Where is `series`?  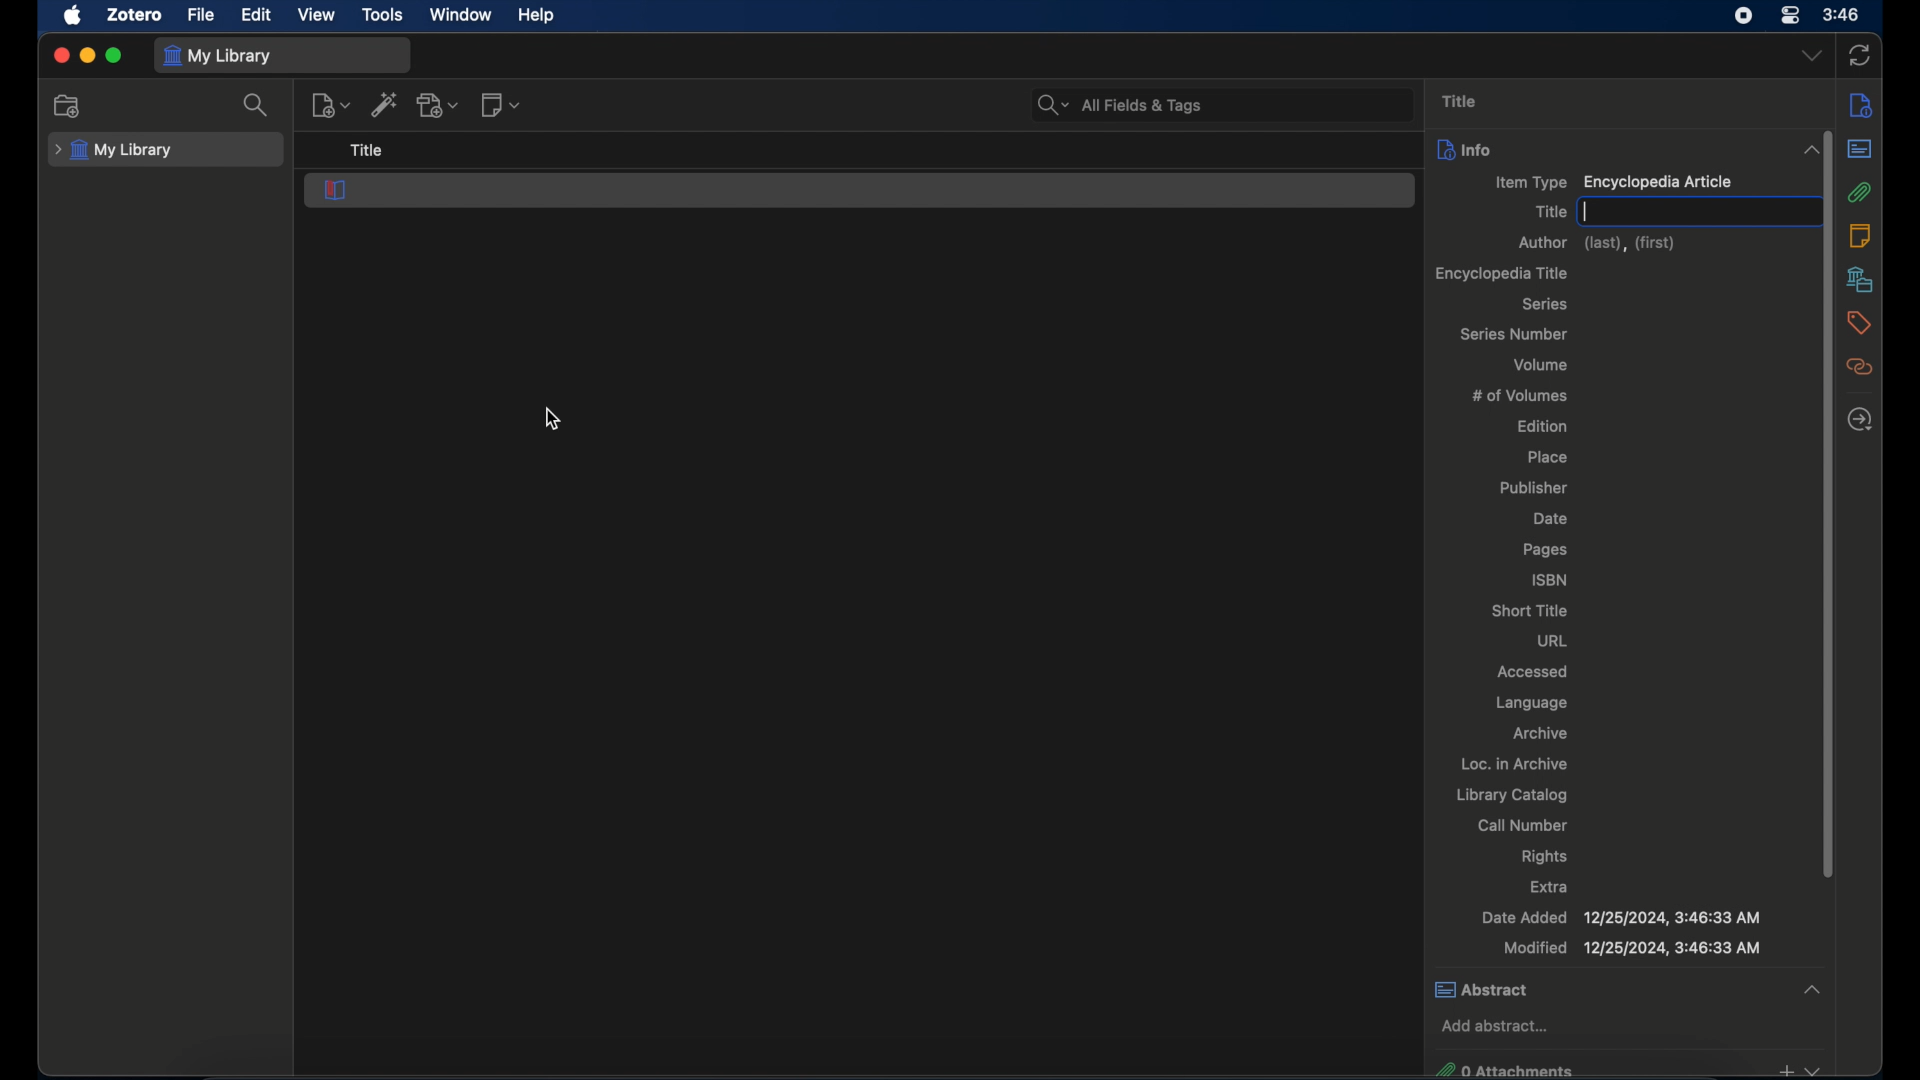 series is located at coordinates (1546, 304).